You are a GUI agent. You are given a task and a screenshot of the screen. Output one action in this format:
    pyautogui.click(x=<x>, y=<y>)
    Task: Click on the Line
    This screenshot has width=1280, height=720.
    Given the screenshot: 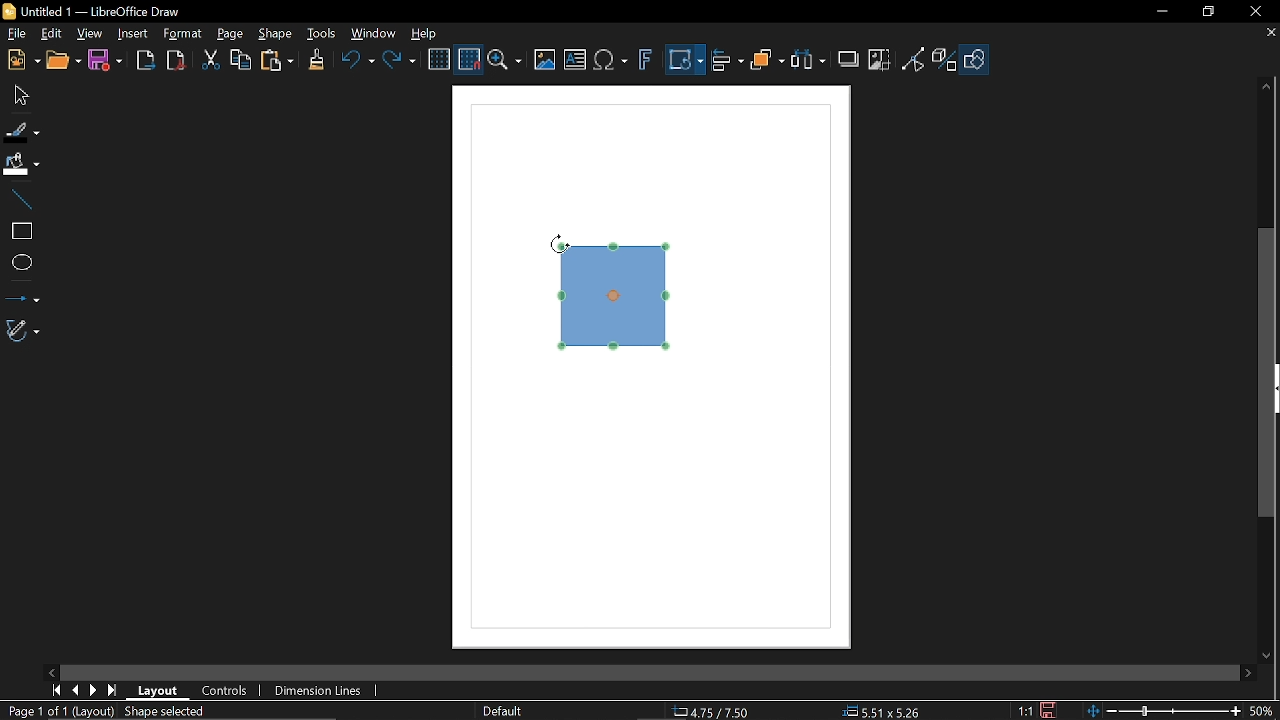 What is the action you would take?
    pyautogui.click(x=20, y=200)
    